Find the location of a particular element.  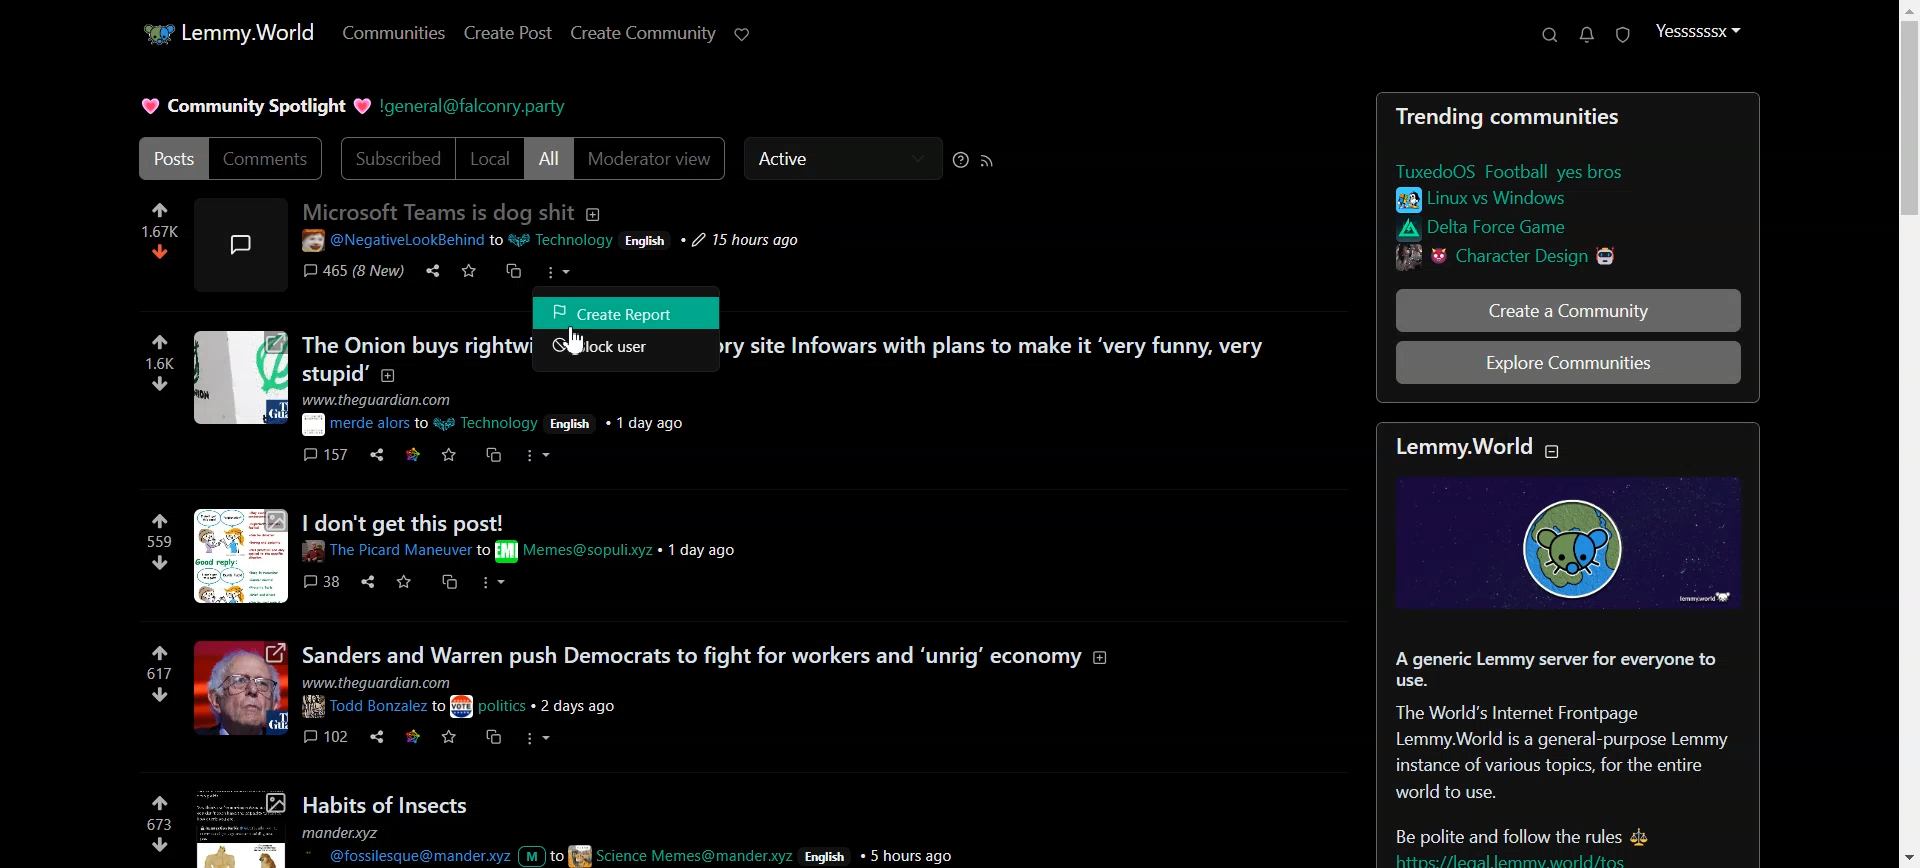

Moderator view is located at coordinates (653, 158).